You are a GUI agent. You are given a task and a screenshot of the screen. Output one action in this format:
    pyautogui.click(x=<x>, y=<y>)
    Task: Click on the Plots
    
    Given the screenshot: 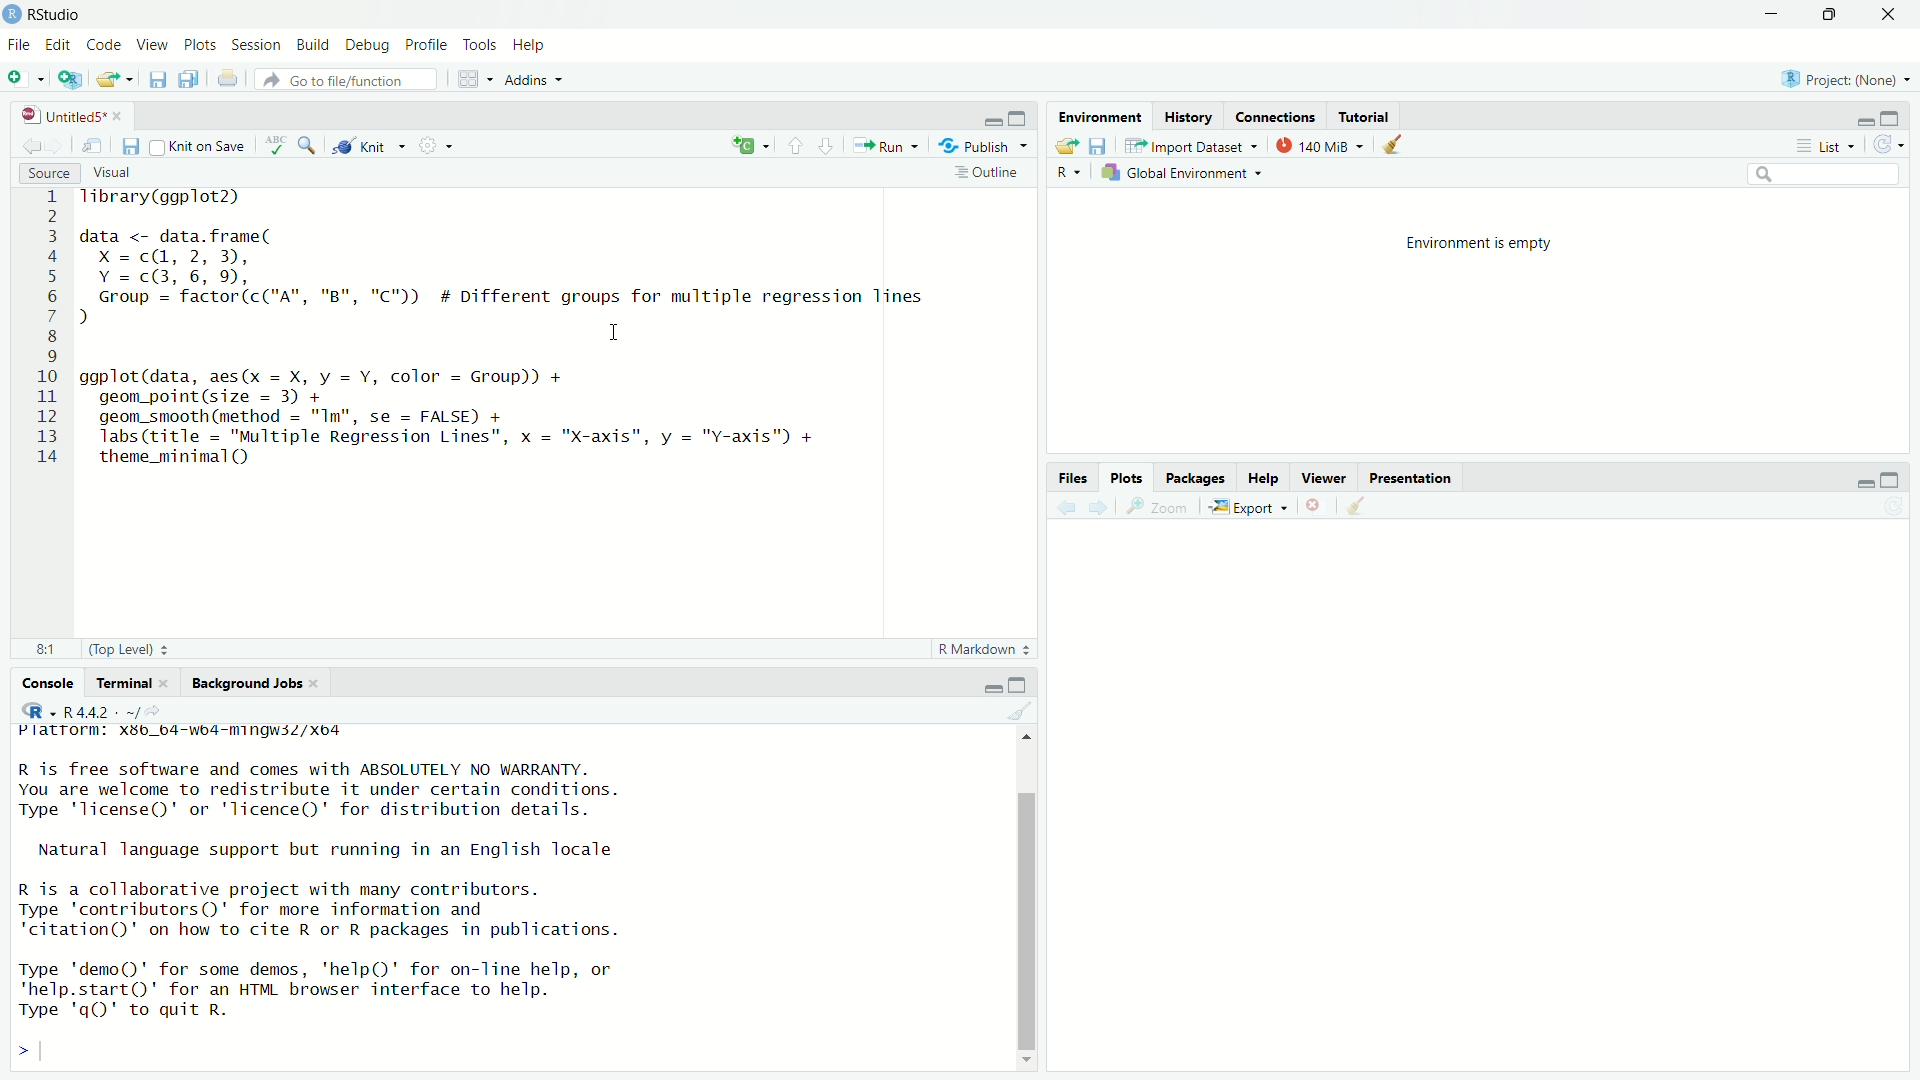 What is the action you would take?
    pyautogui.click(x=1122, y=476)
    